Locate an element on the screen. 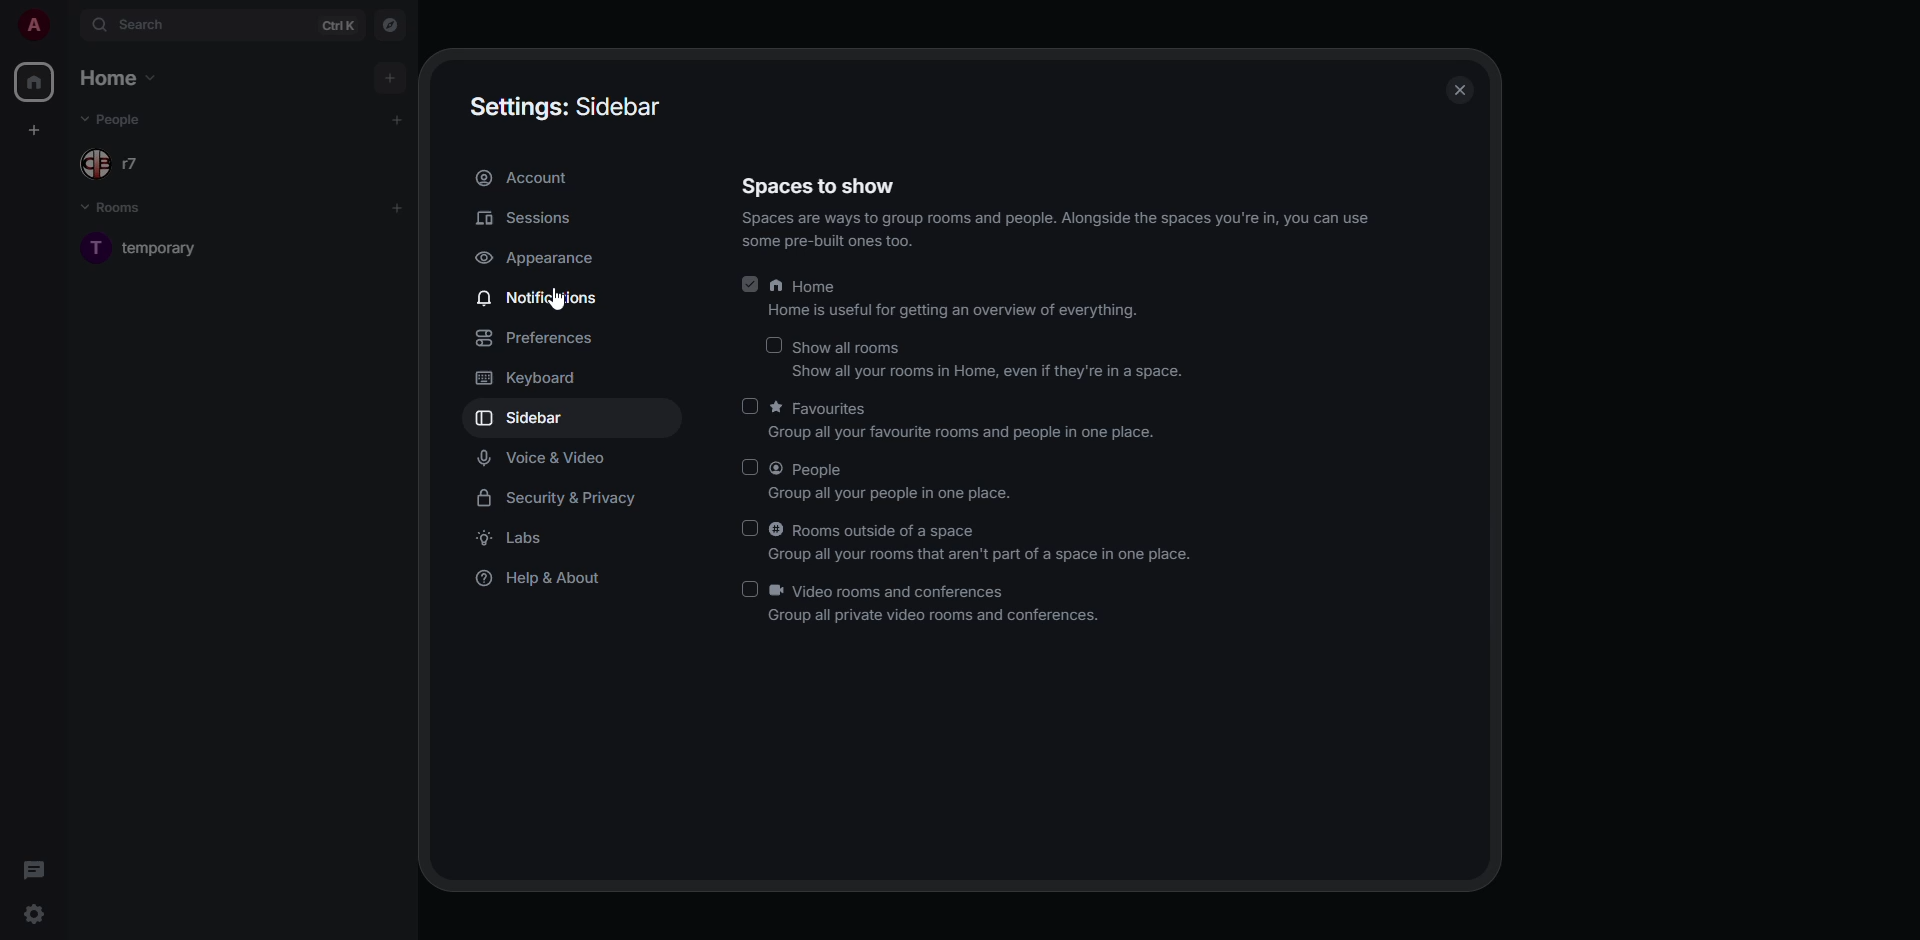 The image size is (1920, 940). help & about is located at coordinates (550, 579).